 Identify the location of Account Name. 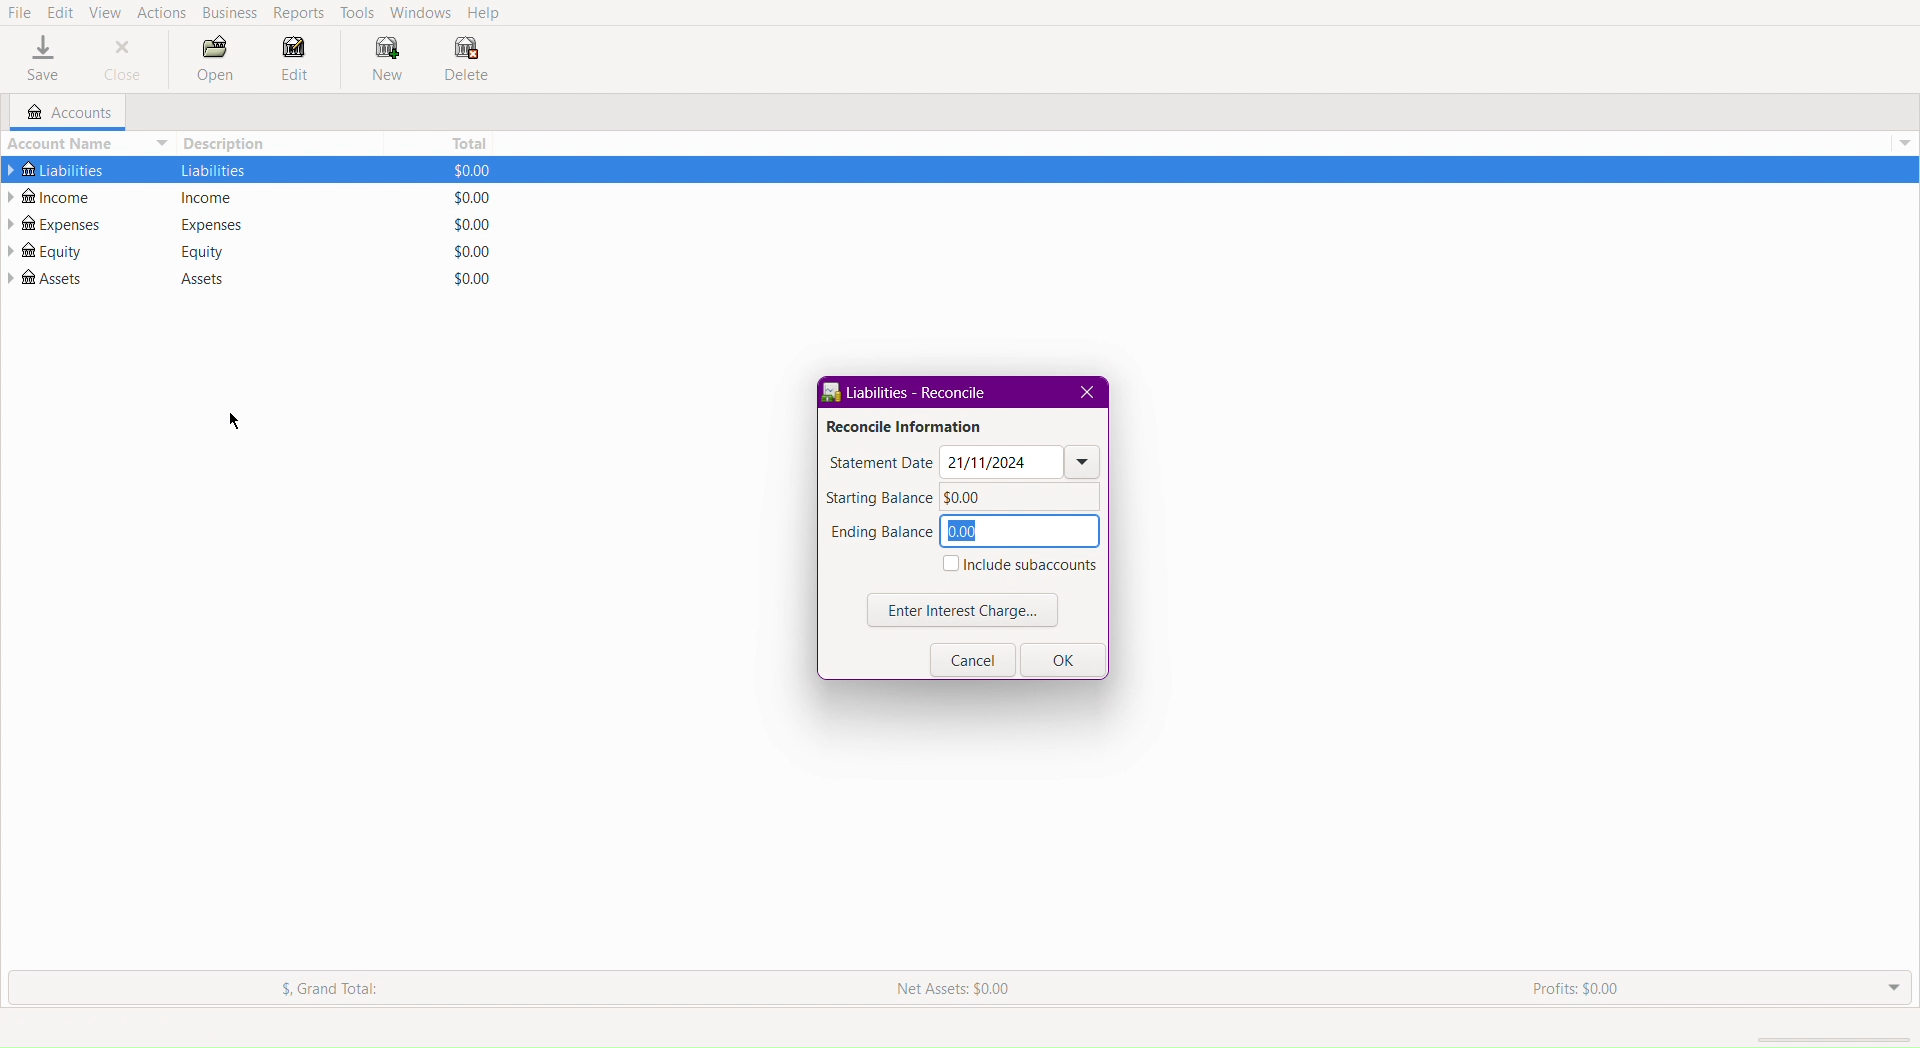
(89, 146).